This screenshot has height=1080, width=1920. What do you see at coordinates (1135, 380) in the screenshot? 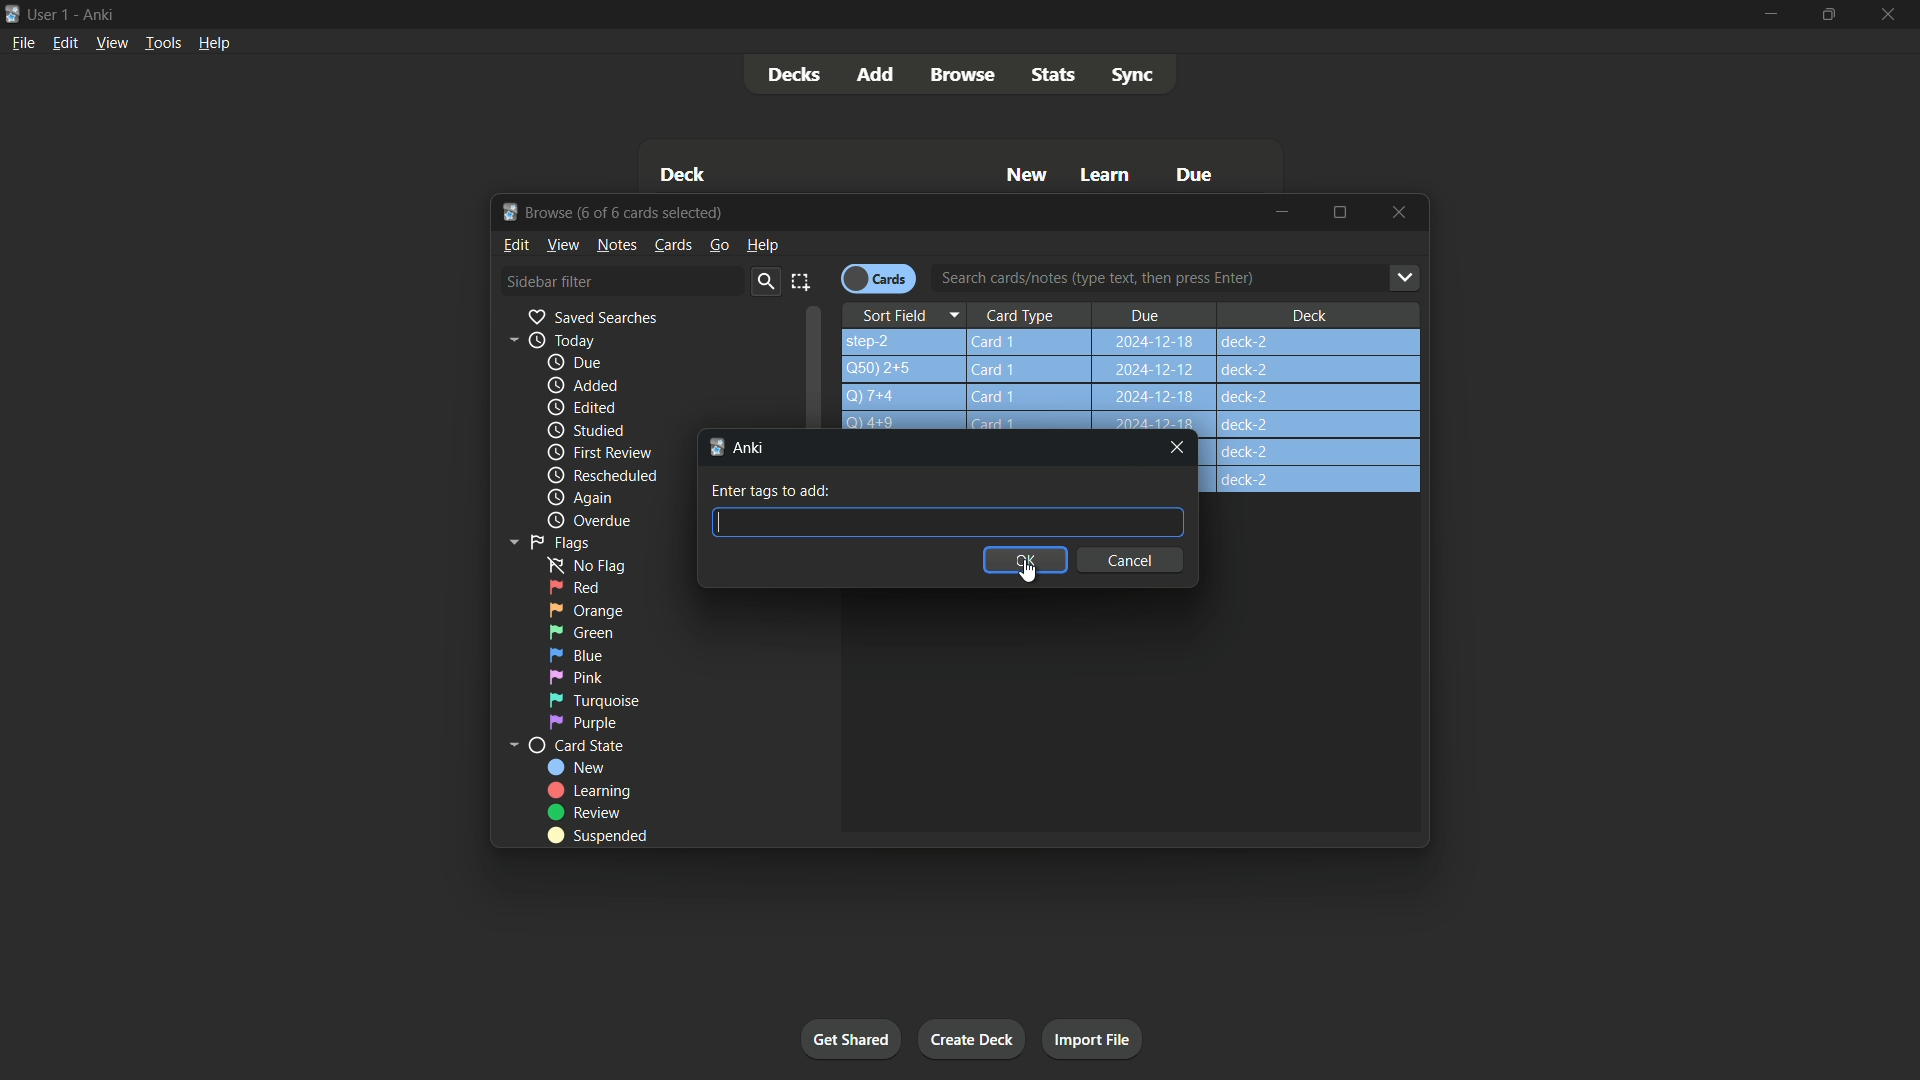
I see `step-2 Card1 2024-12-18 deck-2 Q)50)2+5Q)7+4 Card1 2024-12-18 deck-2  14+9 Card 1 how can youg.. Card 1 2024-12-18 deck-2  a Card 1 2024-12-18 deck-2 ` at bounding box center [1135, 380].